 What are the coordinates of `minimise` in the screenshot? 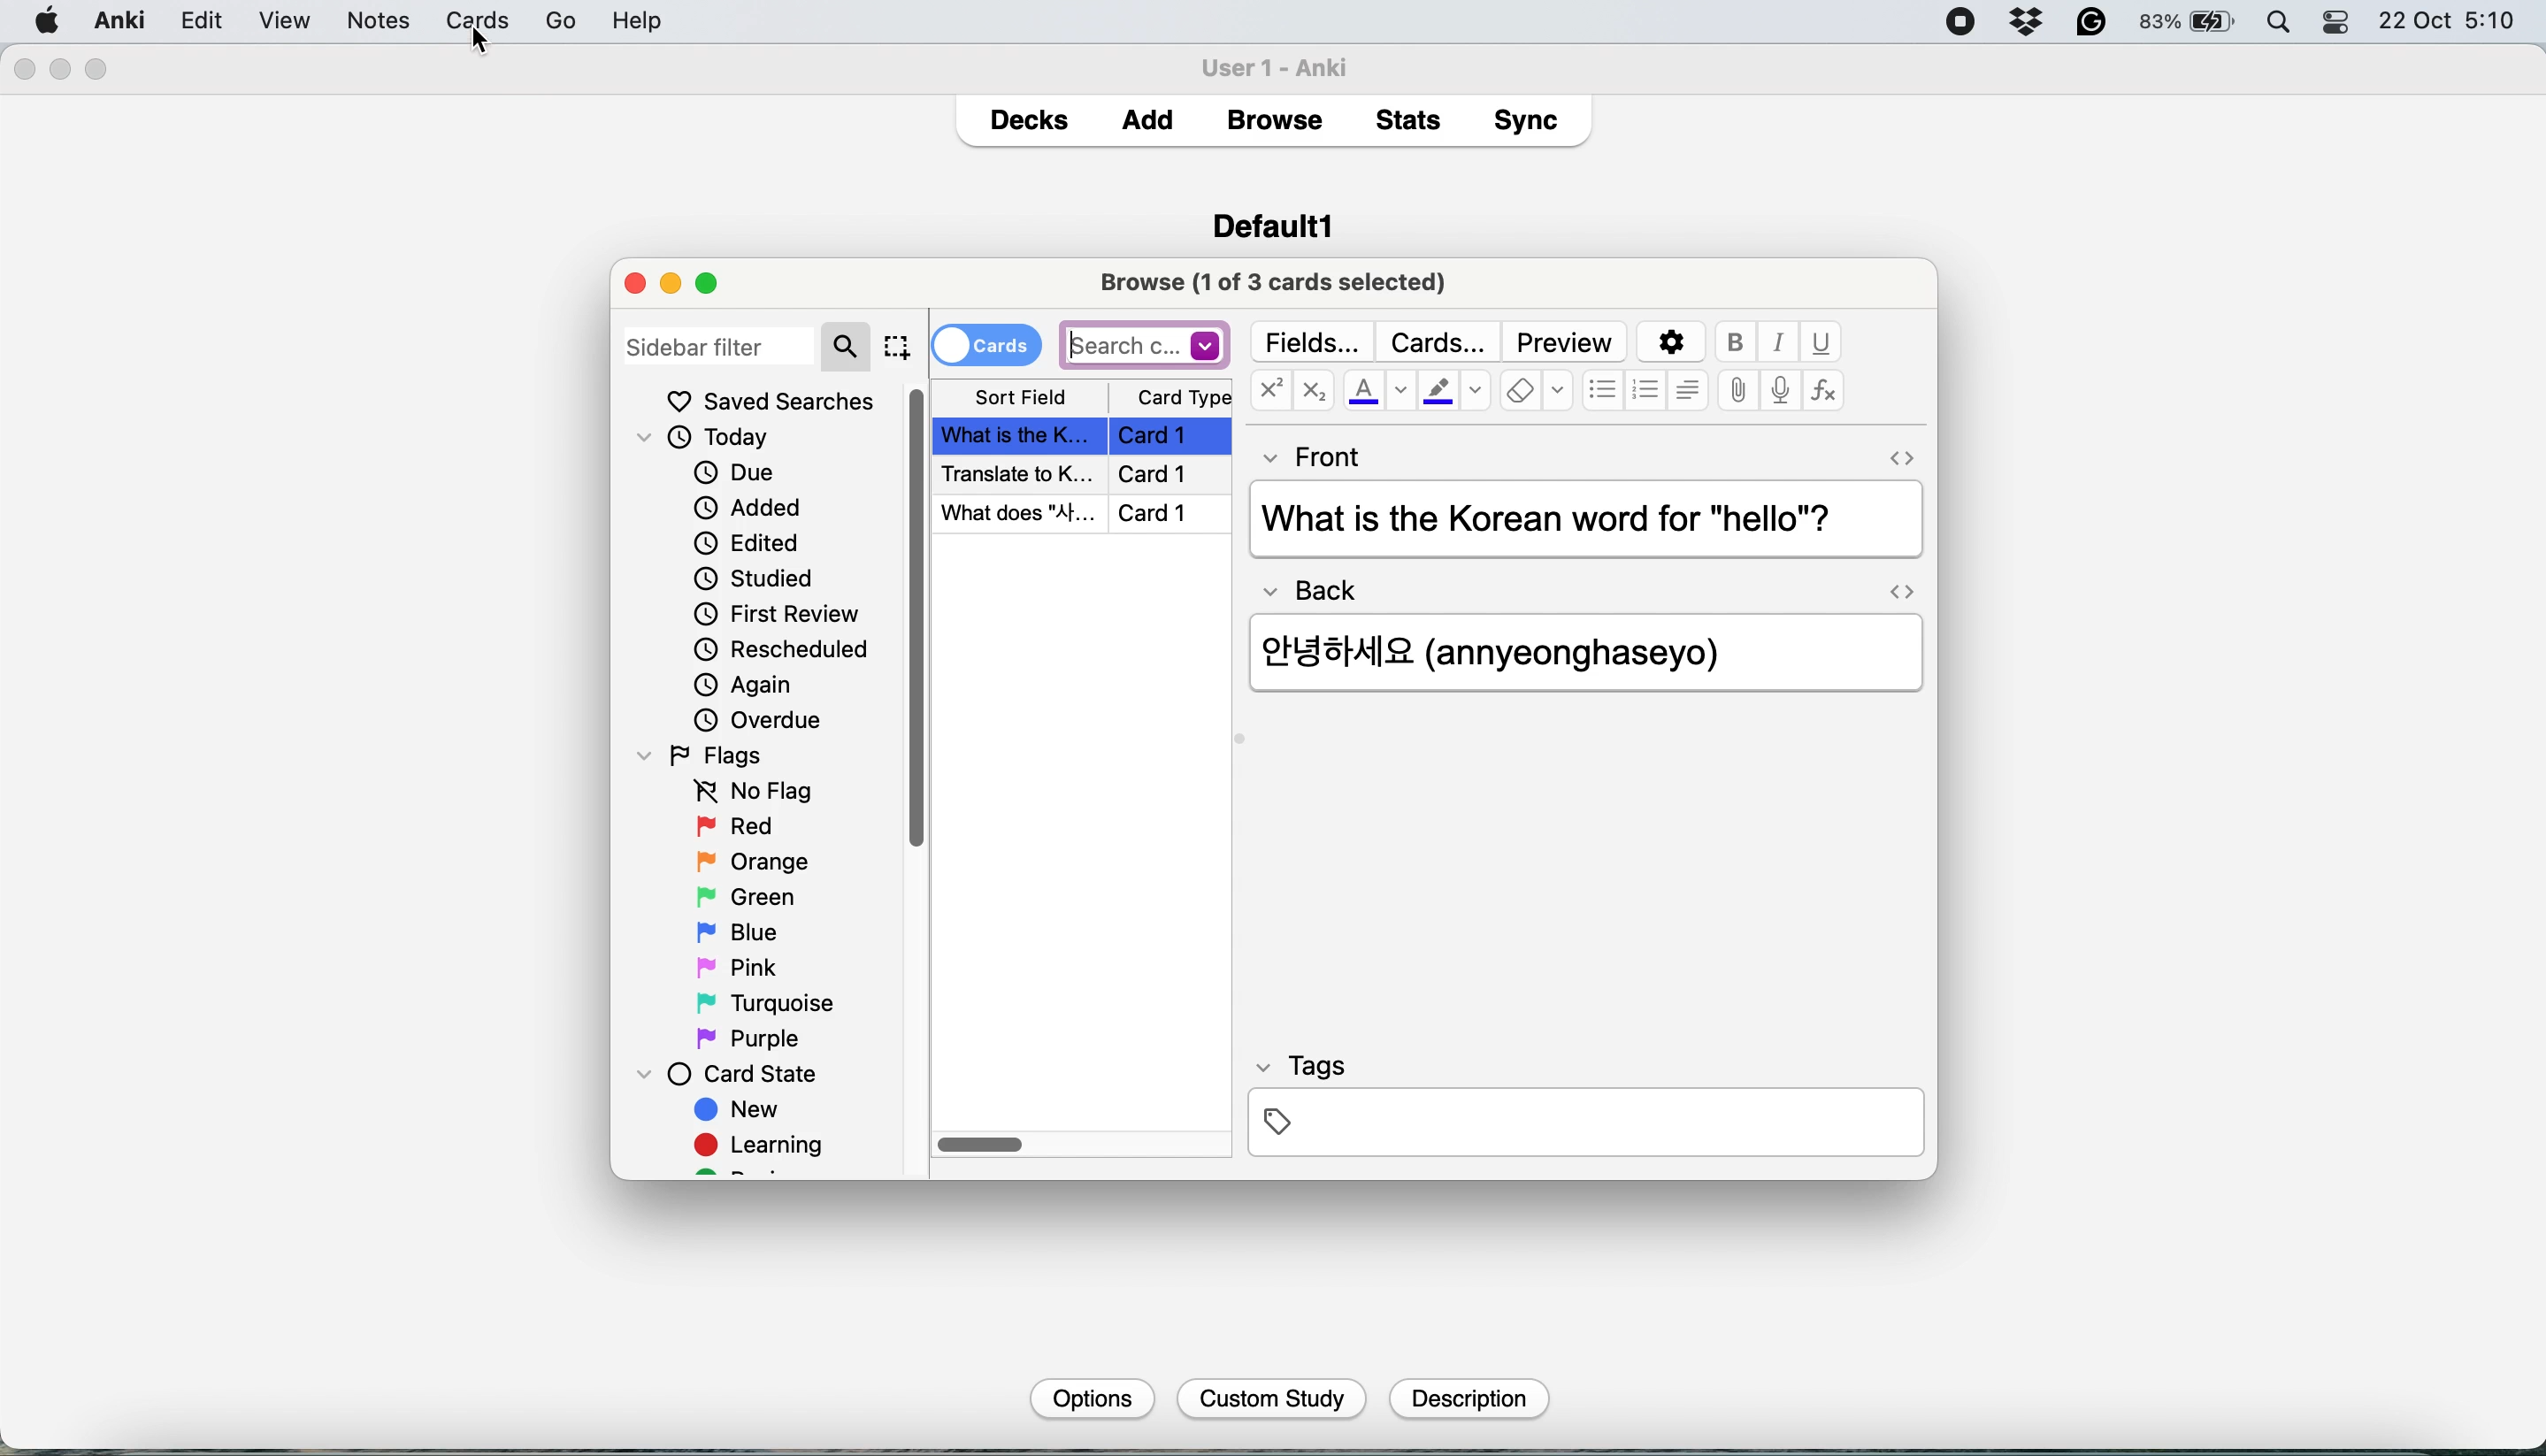 It's located at (61, 68).